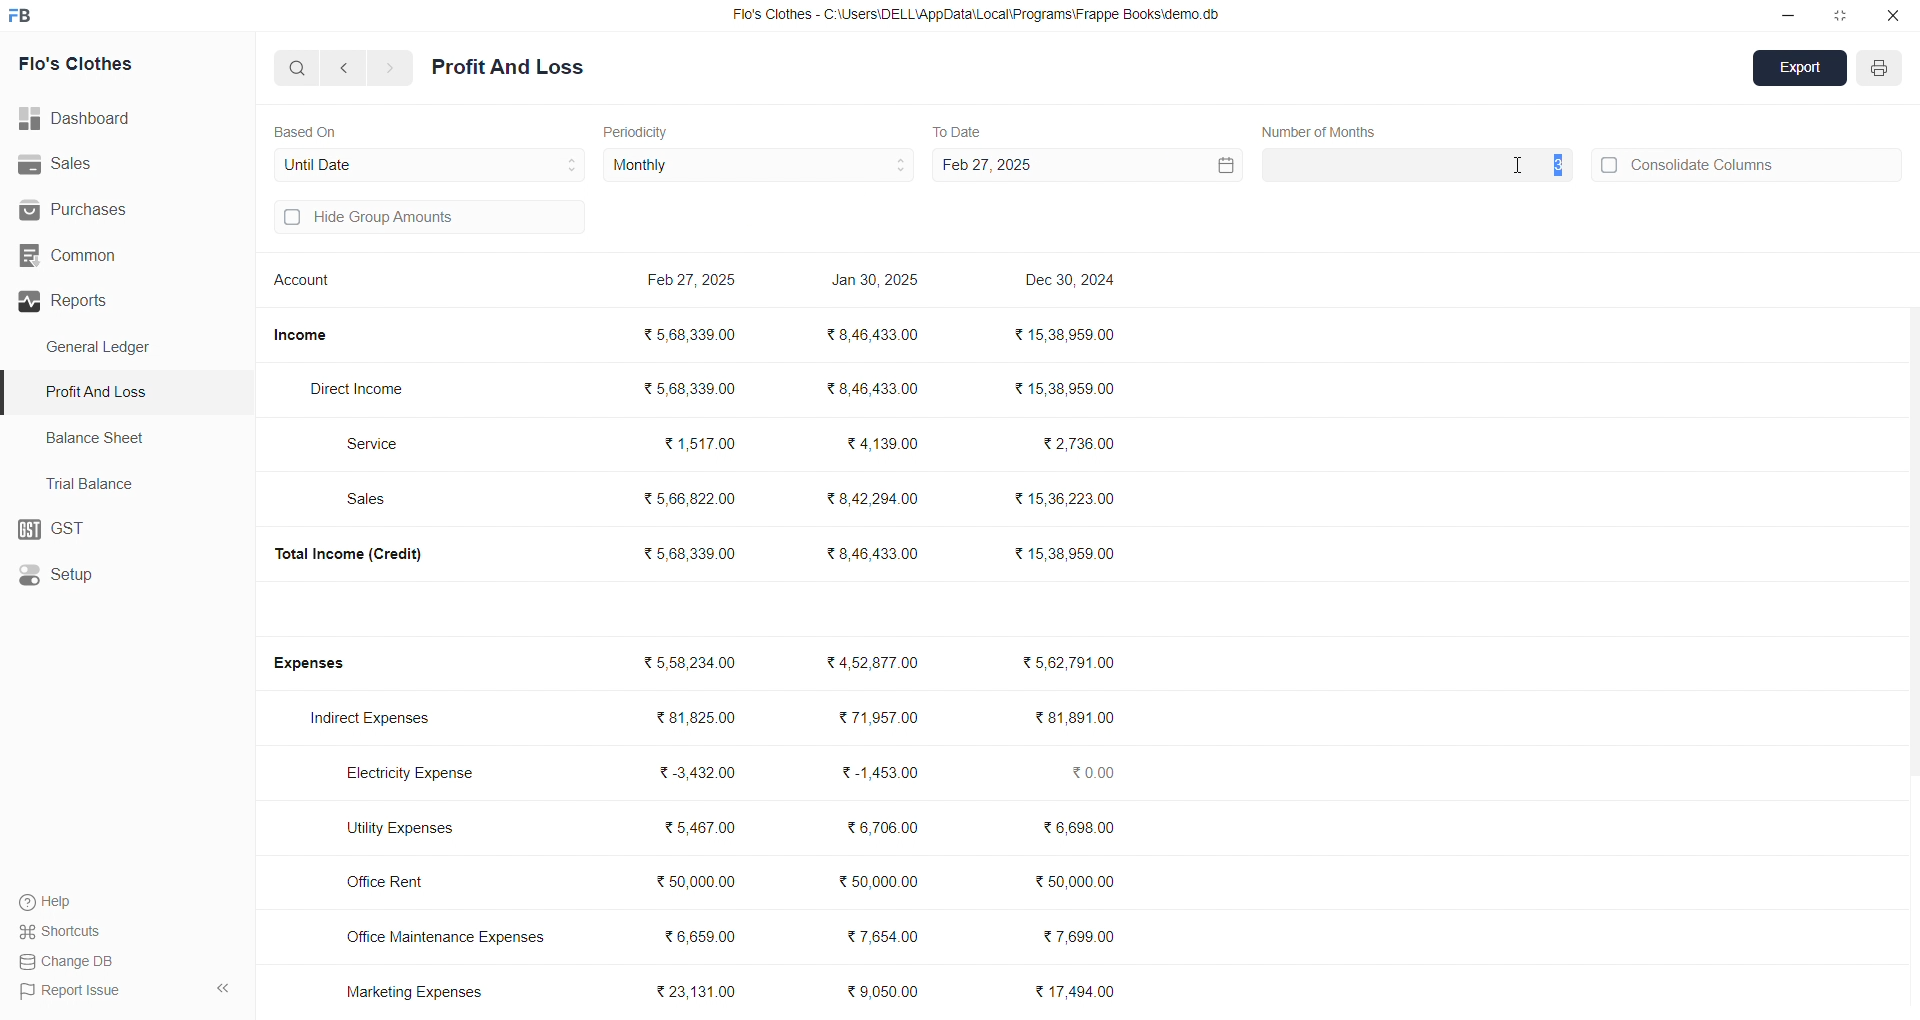 The image size is (1920, 1020). What do you see at coordinates (119, 301) in the screenshot?
I see `Reports` at bounding box center [119, 301].